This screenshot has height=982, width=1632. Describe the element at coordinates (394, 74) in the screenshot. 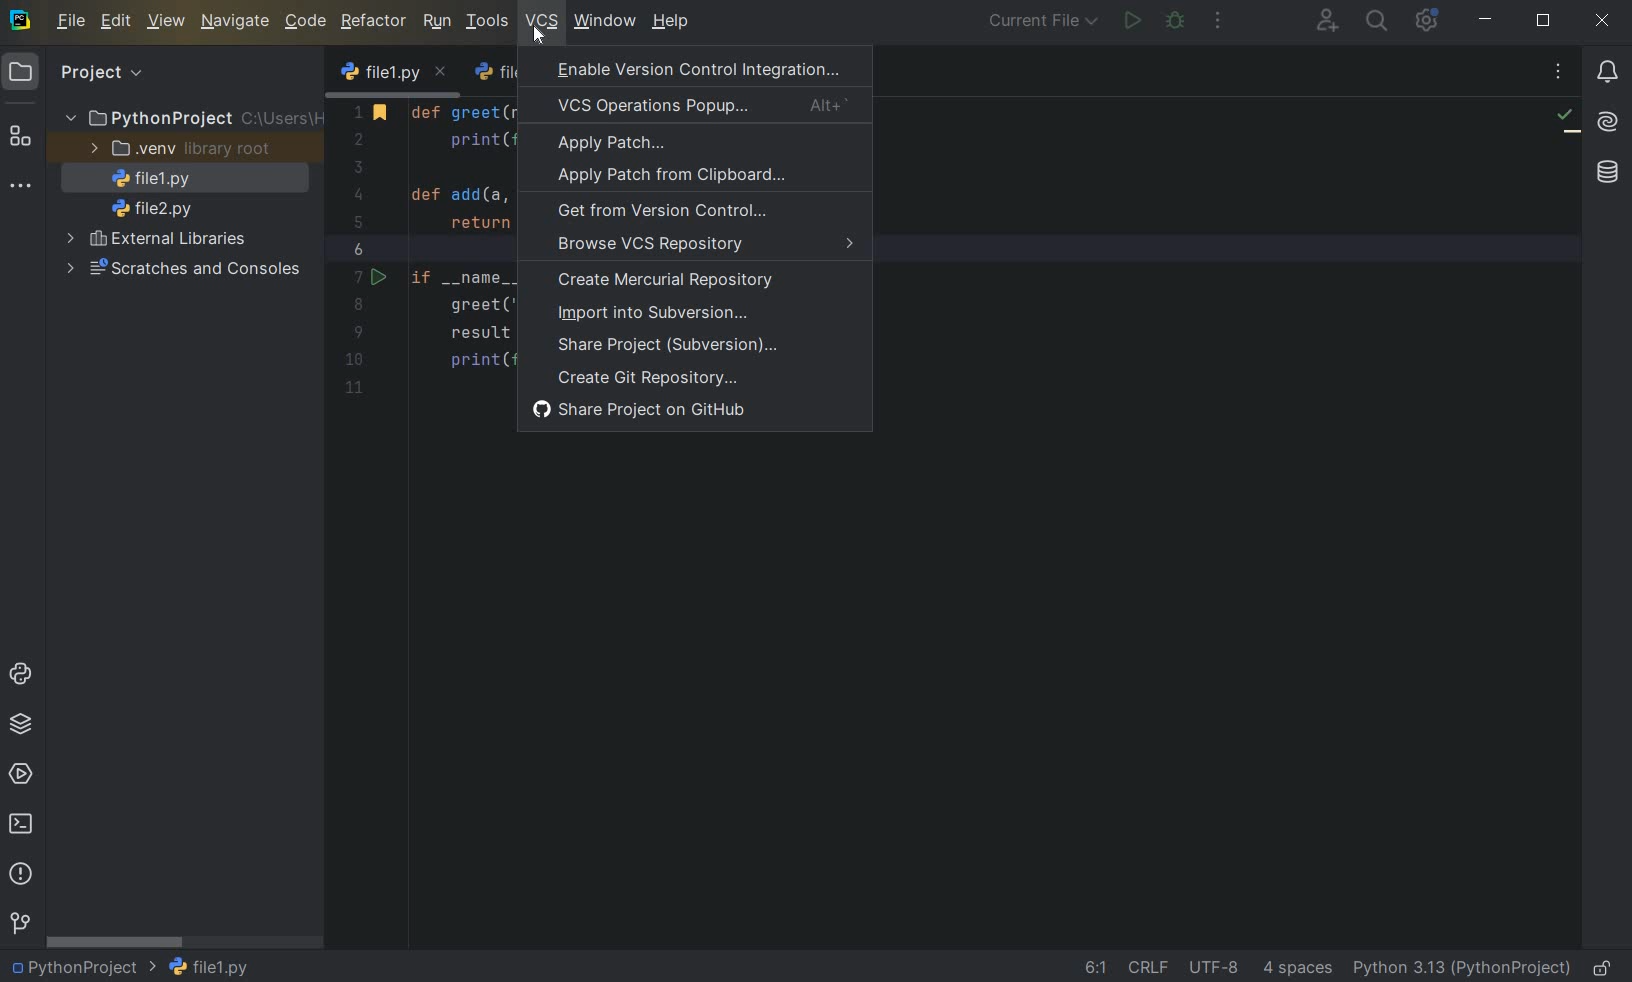

I see `file name 1` at that location.